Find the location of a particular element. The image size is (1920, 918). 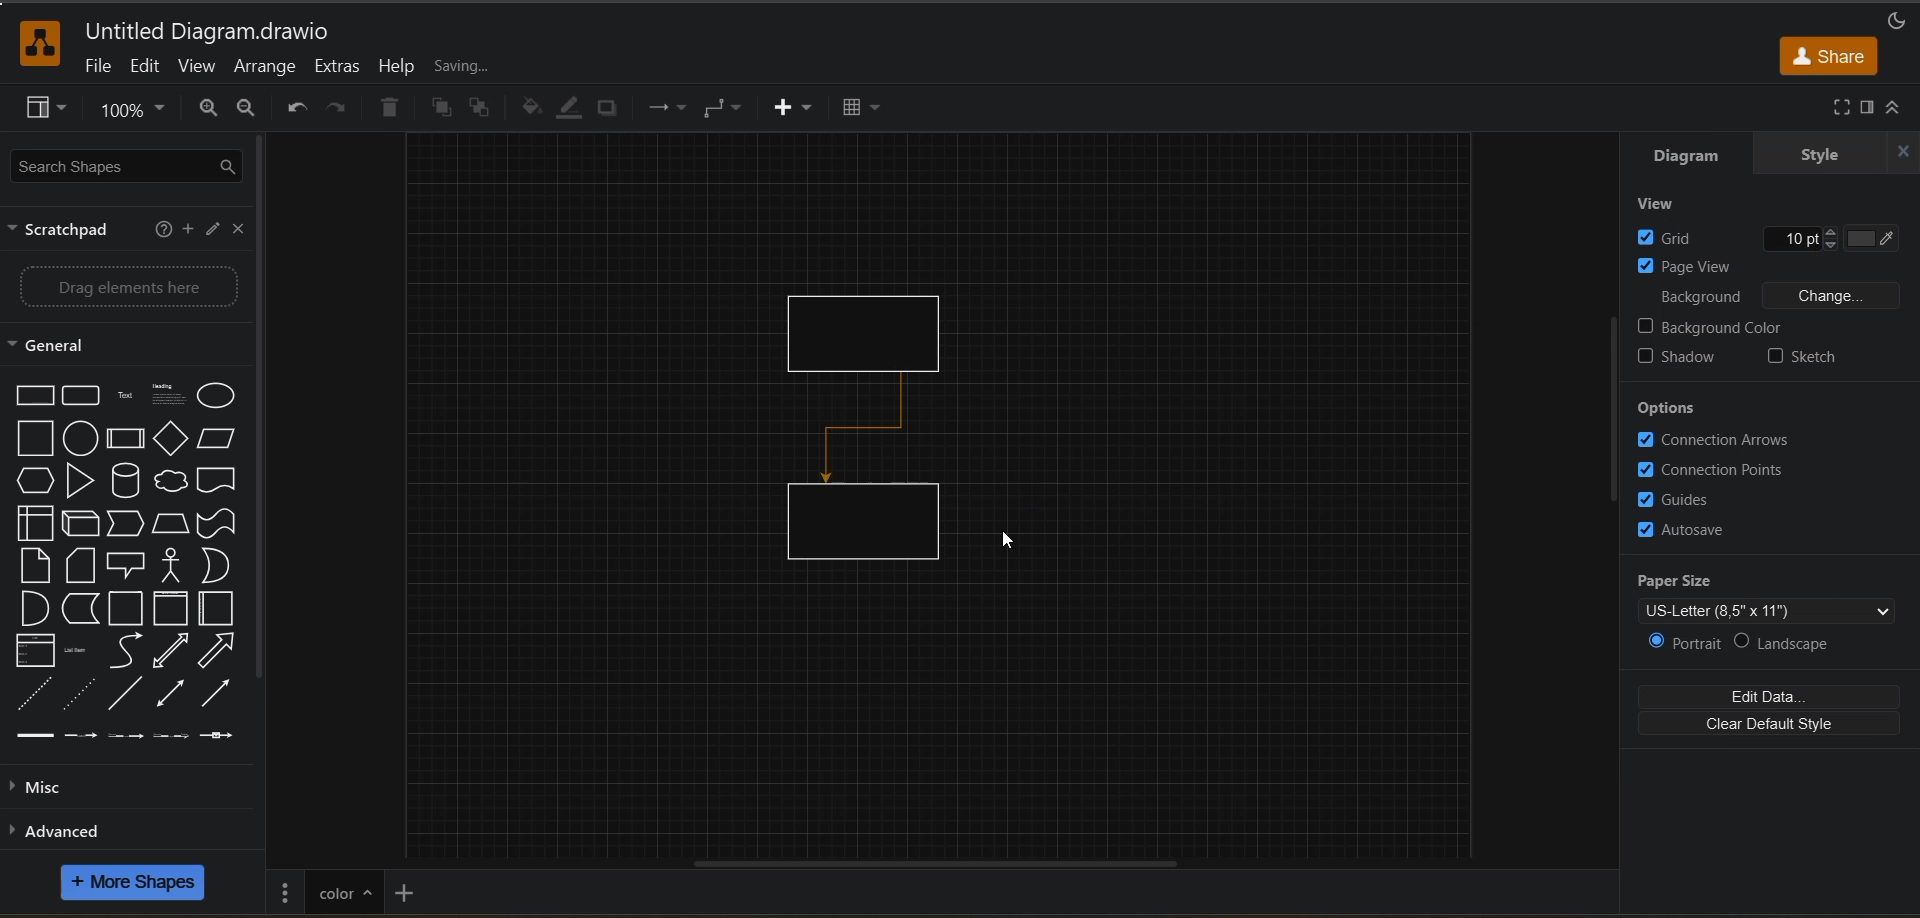

diagram is located at coordinates (1683, 159).